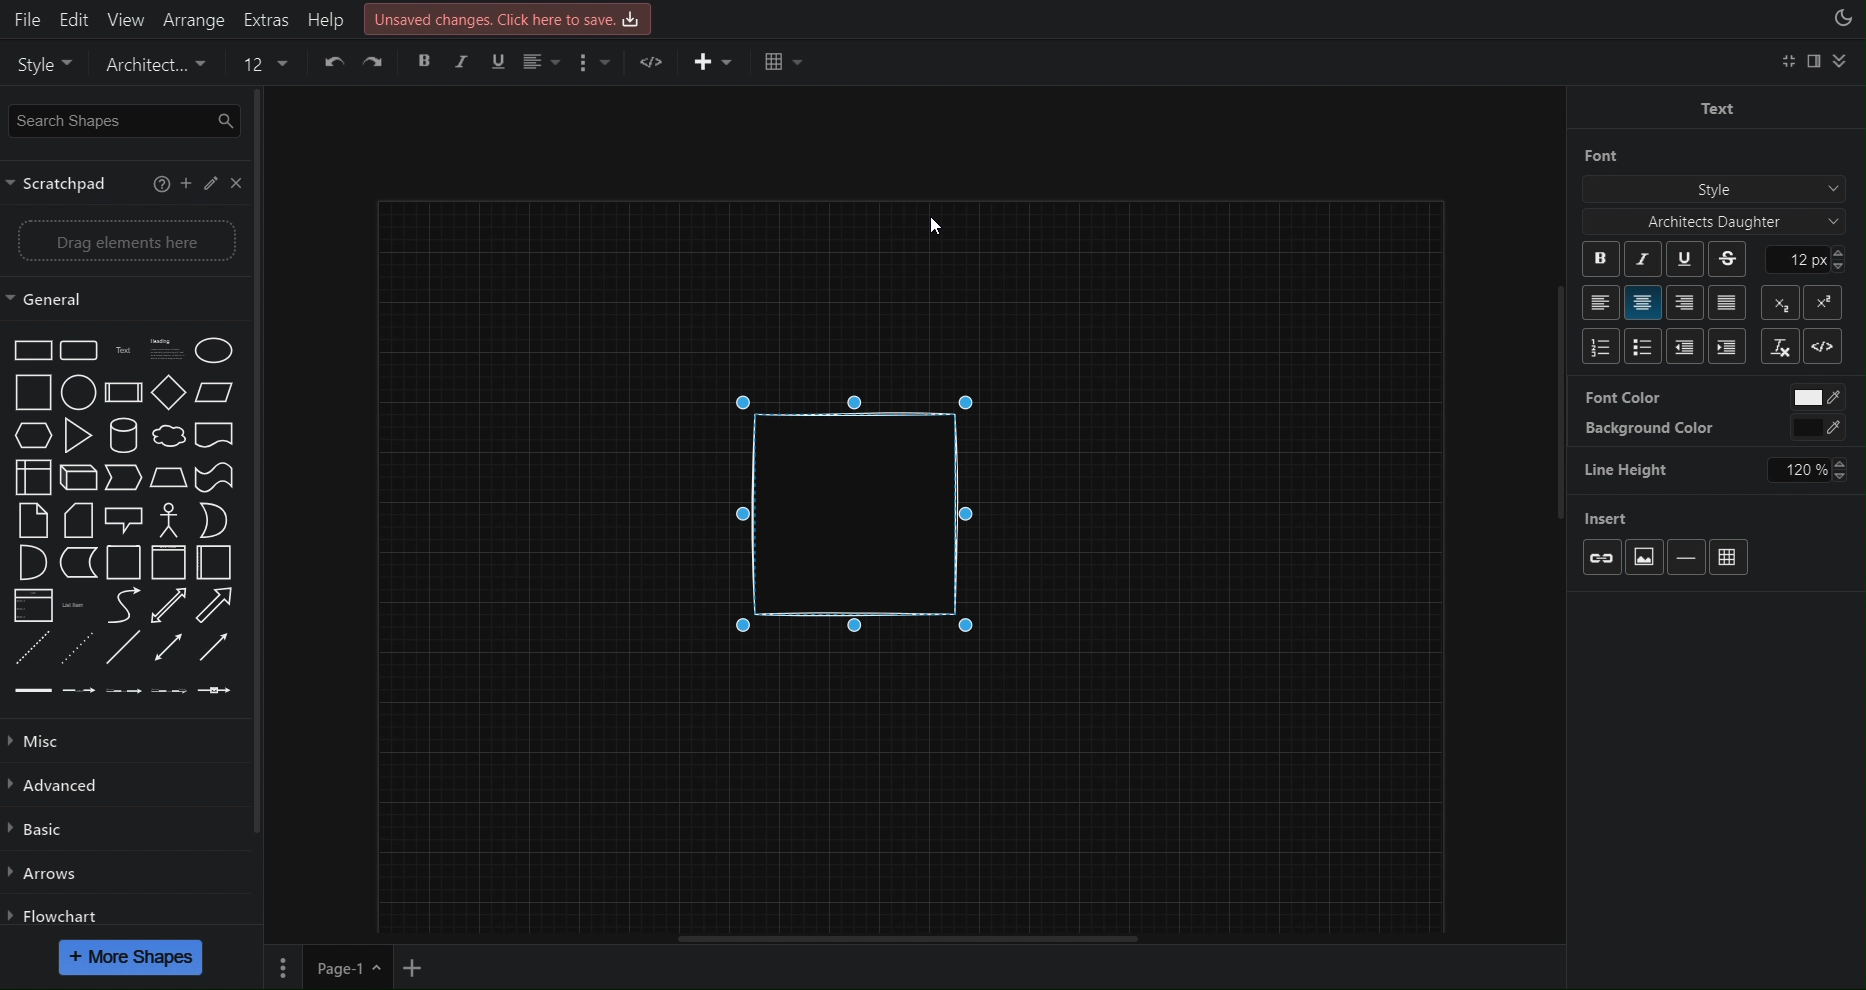 This screenshot has width=1866, height=990. Describe the element at coordinates (346, 967) in the screenshot. I see `Page 1` at that location.